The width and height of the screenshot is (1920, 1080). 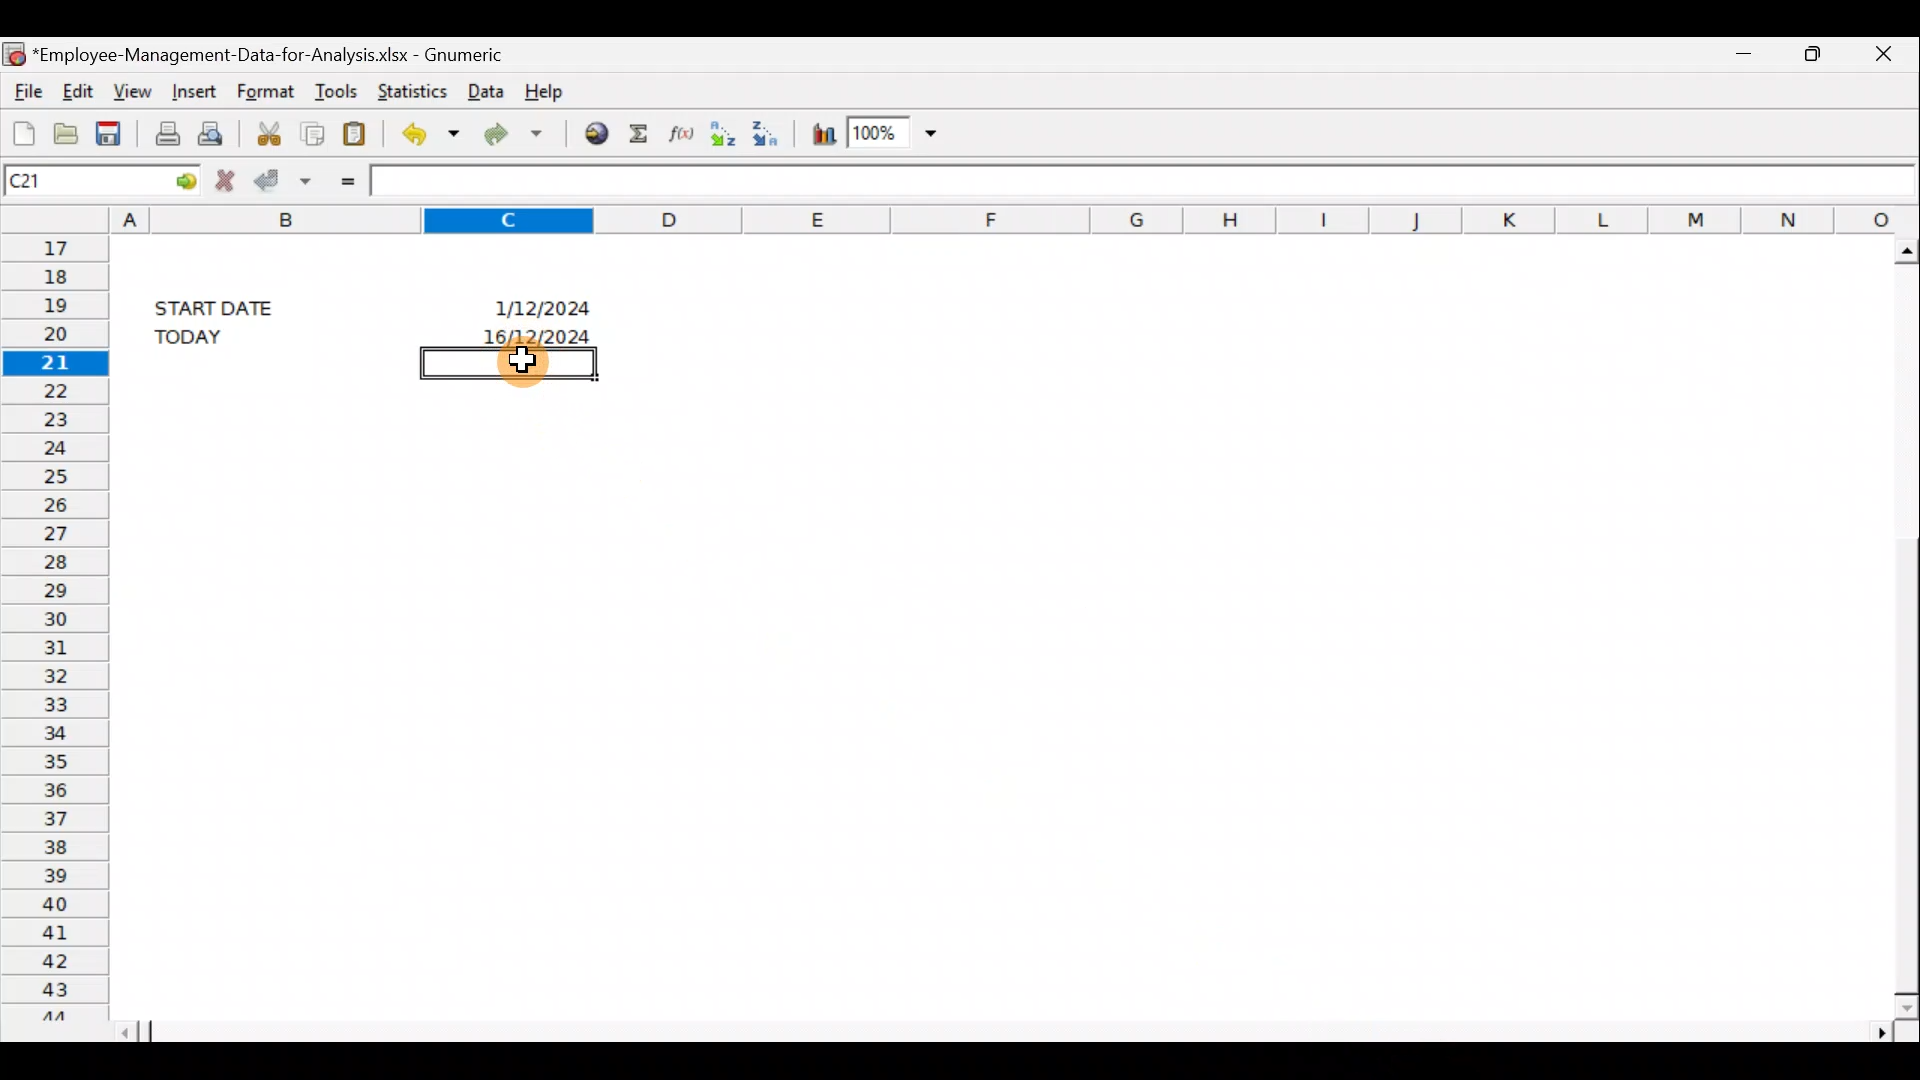 What do you see at coordinates (1745, 58) in the screenshot?
I see `Minimize` at bounding box center [1745, 58].